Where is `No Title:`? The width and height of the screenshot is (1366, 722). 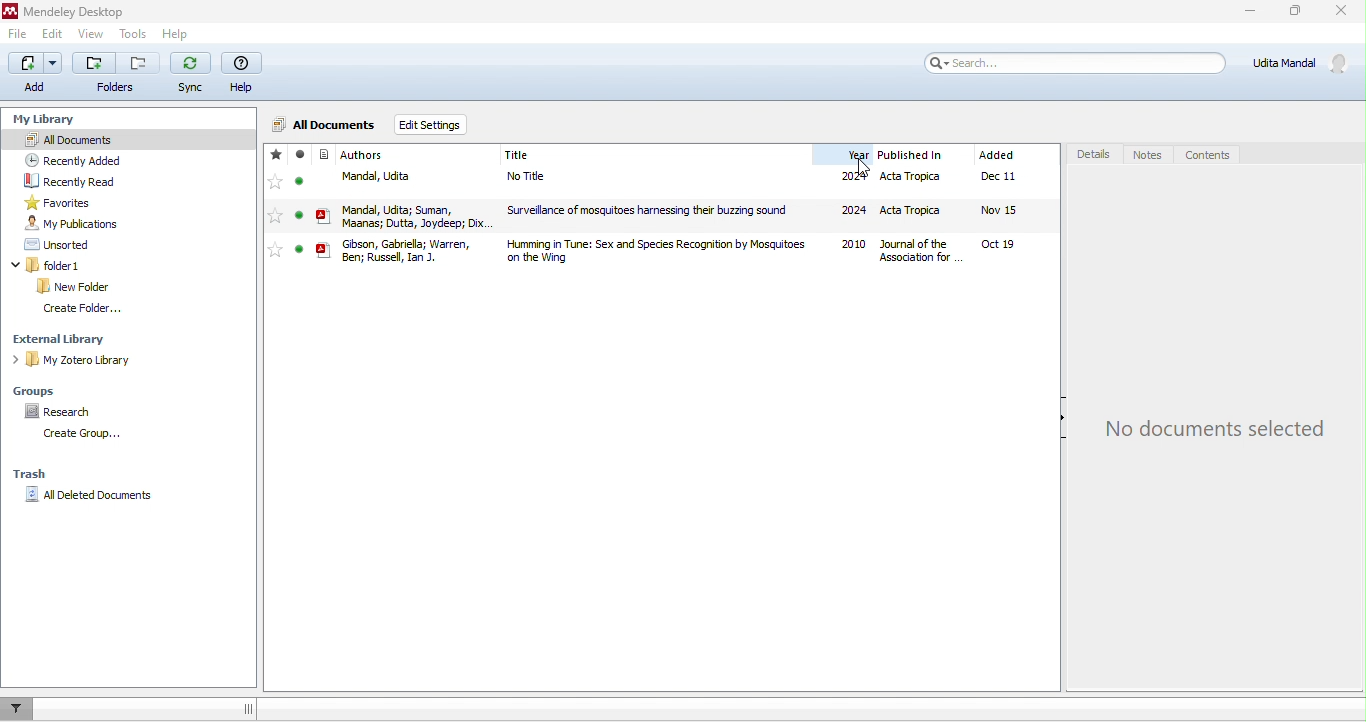 No Title: is located at coordinates (547, 178).